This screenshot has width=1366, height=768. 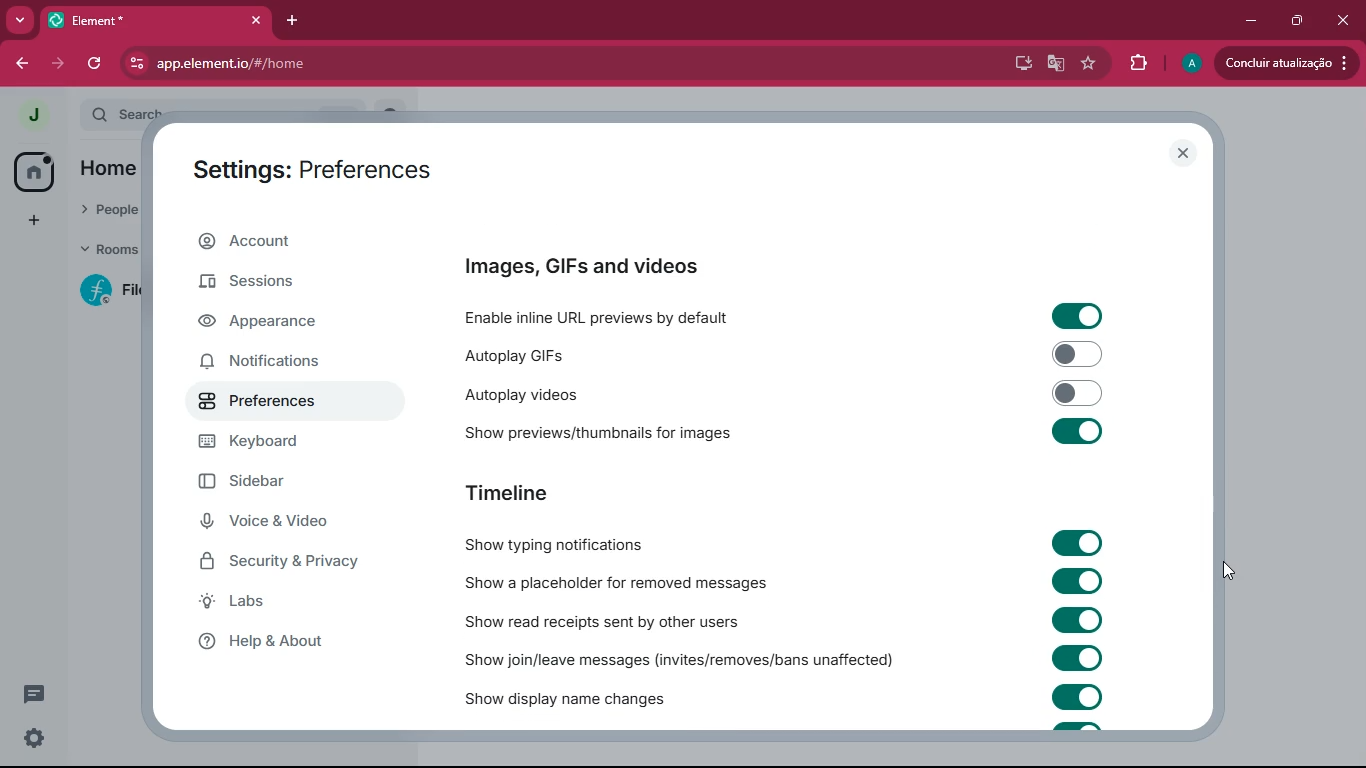 What do you see at coordinates (1298, 21) in the screenshot?
I see `maximize` at bounding box center [1298, 21].